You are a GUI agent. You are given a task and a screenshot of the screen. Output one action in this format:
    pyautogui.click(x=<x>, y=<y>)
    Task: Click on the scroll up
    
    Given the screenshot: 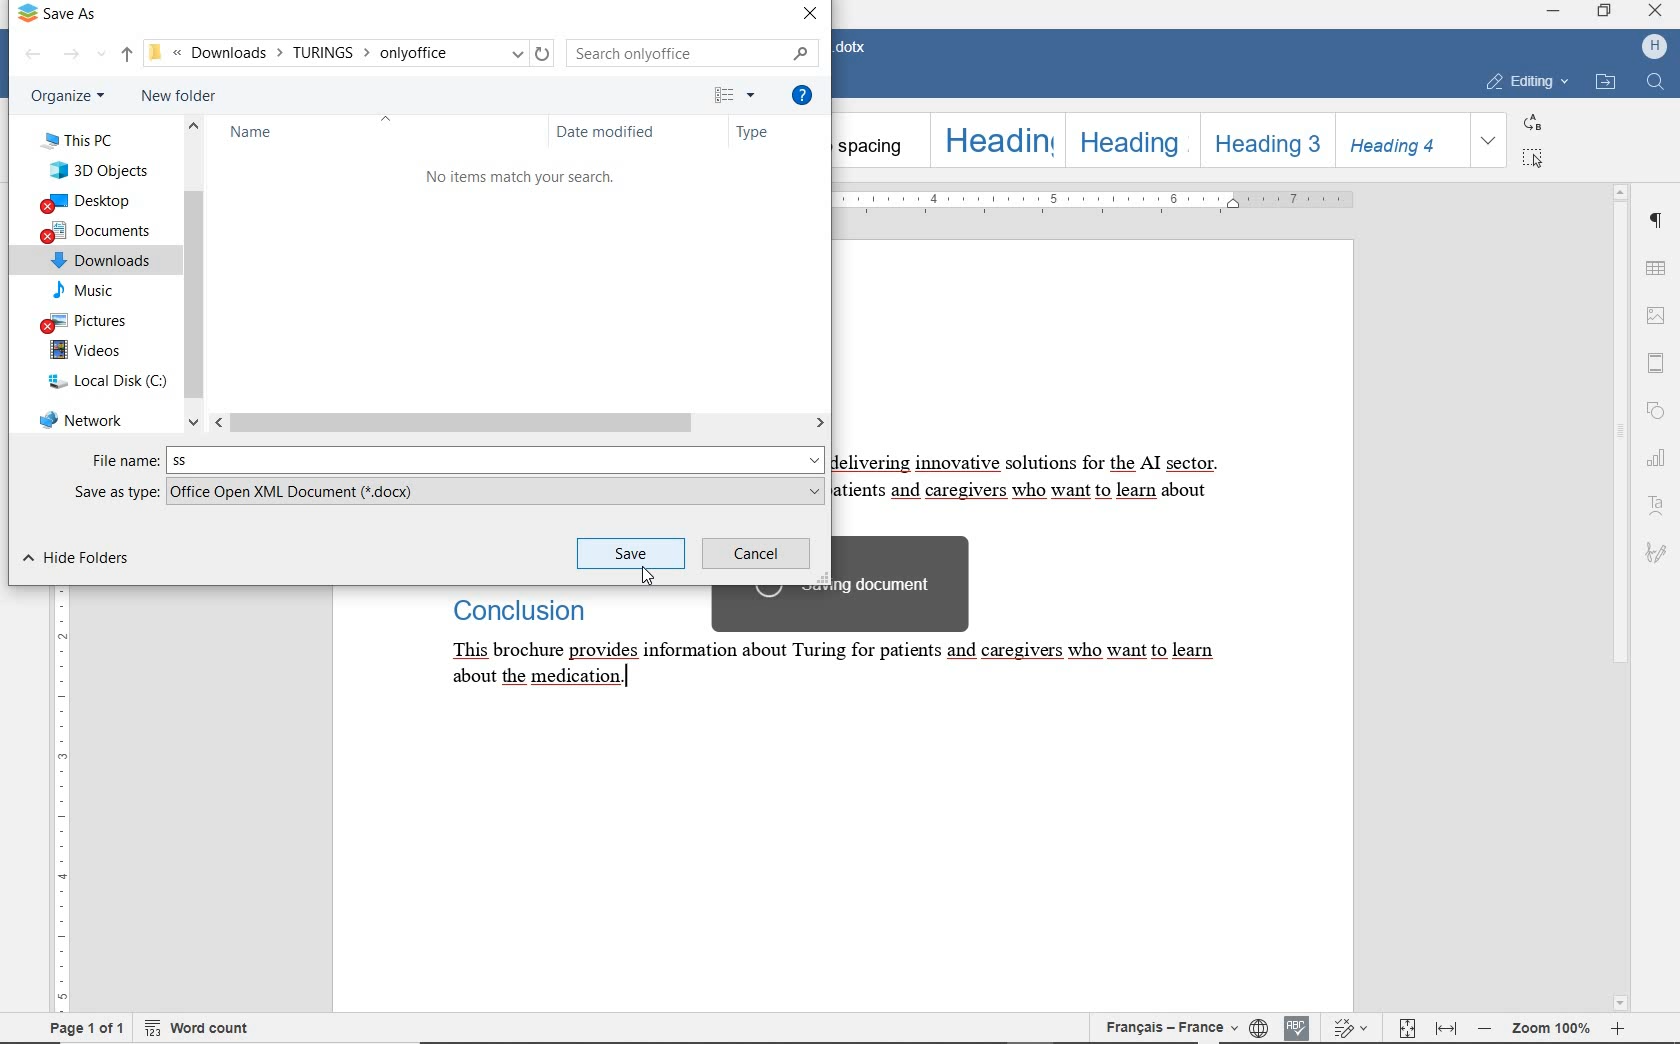 What is the action you would take?
    pyautogui.click(x=195, y=129)
    